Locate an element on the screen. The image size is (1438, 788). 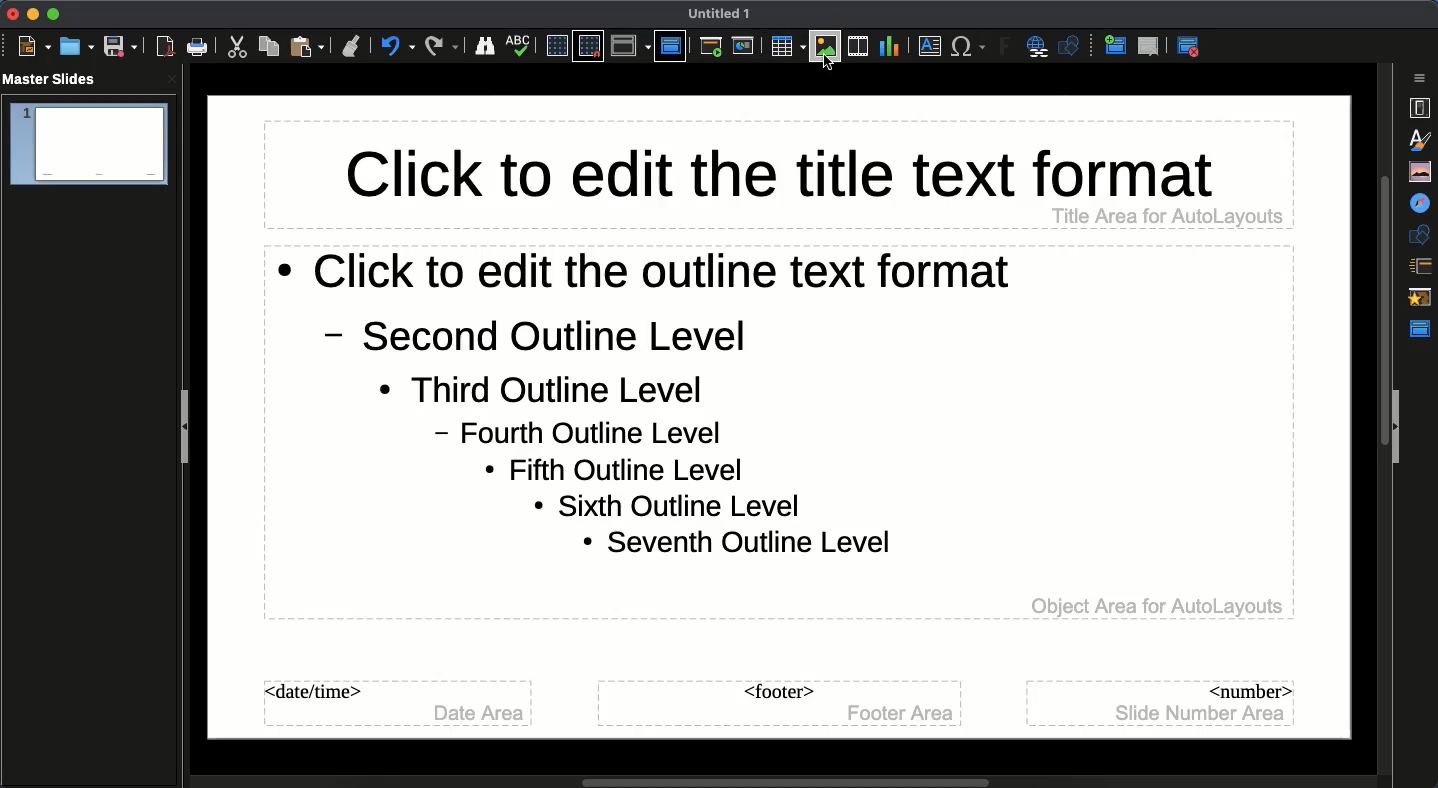
Scroll is located at coordinates (1379, 415).